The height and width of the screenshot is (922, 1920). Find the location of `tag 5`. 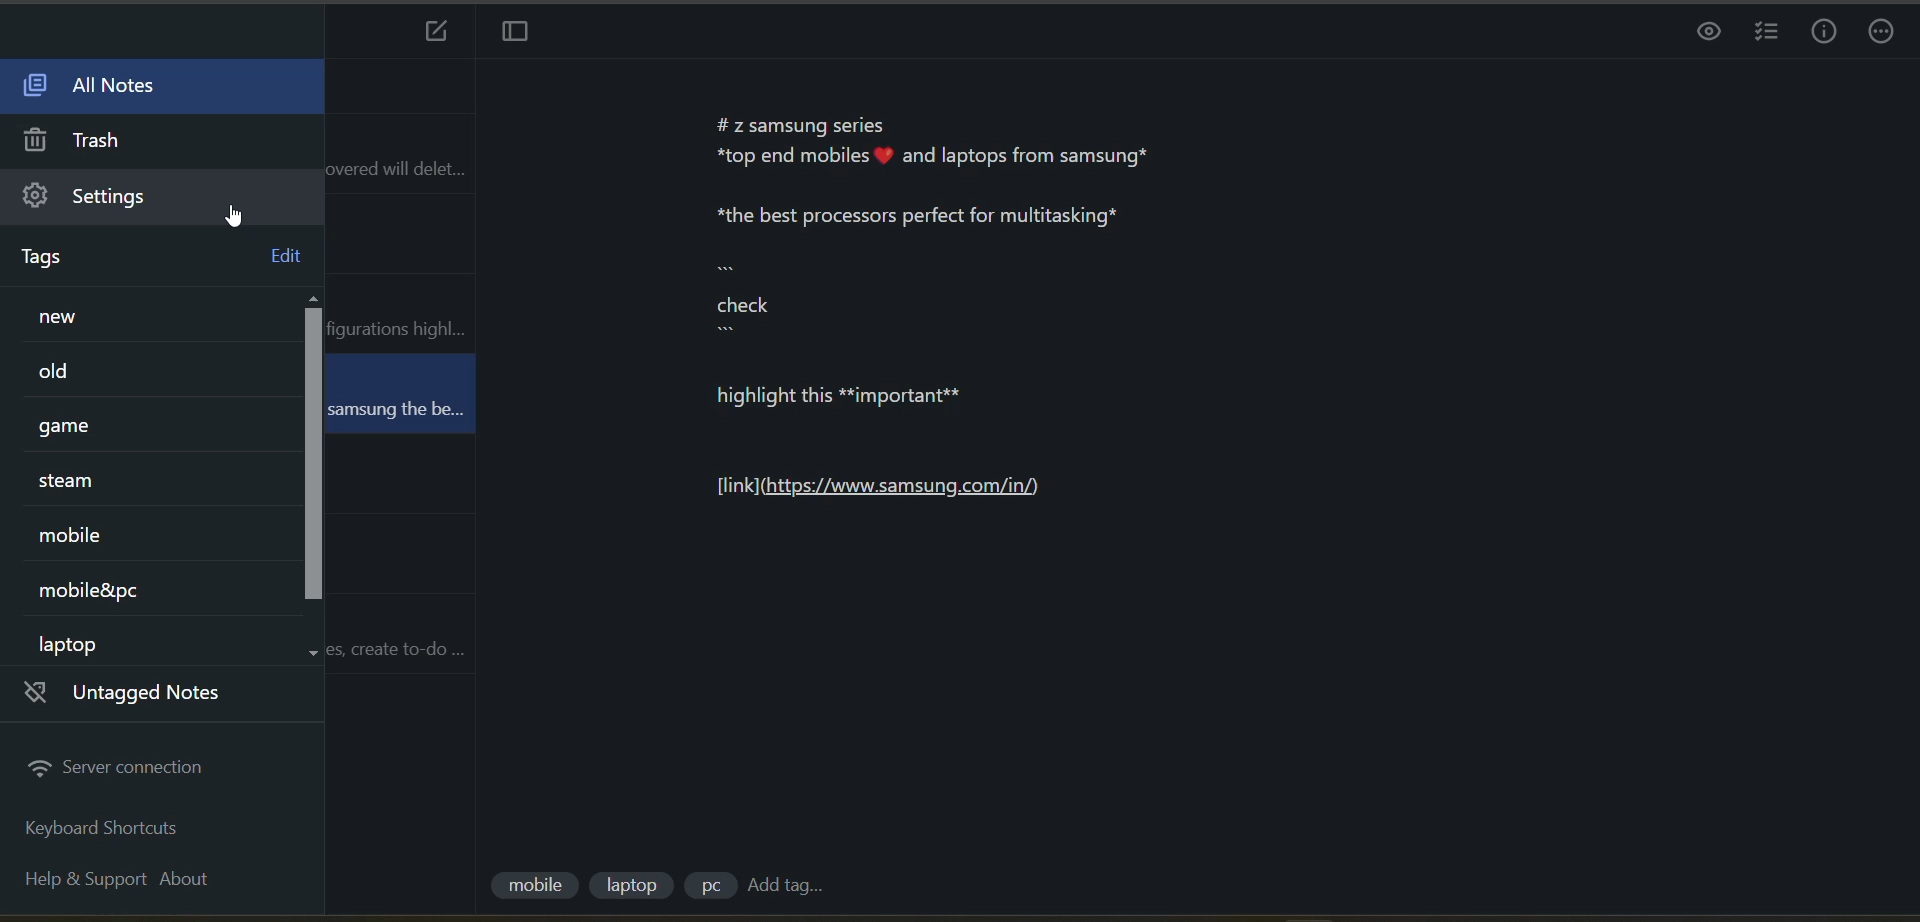

tag 5 is located at coordinates (87, 536).